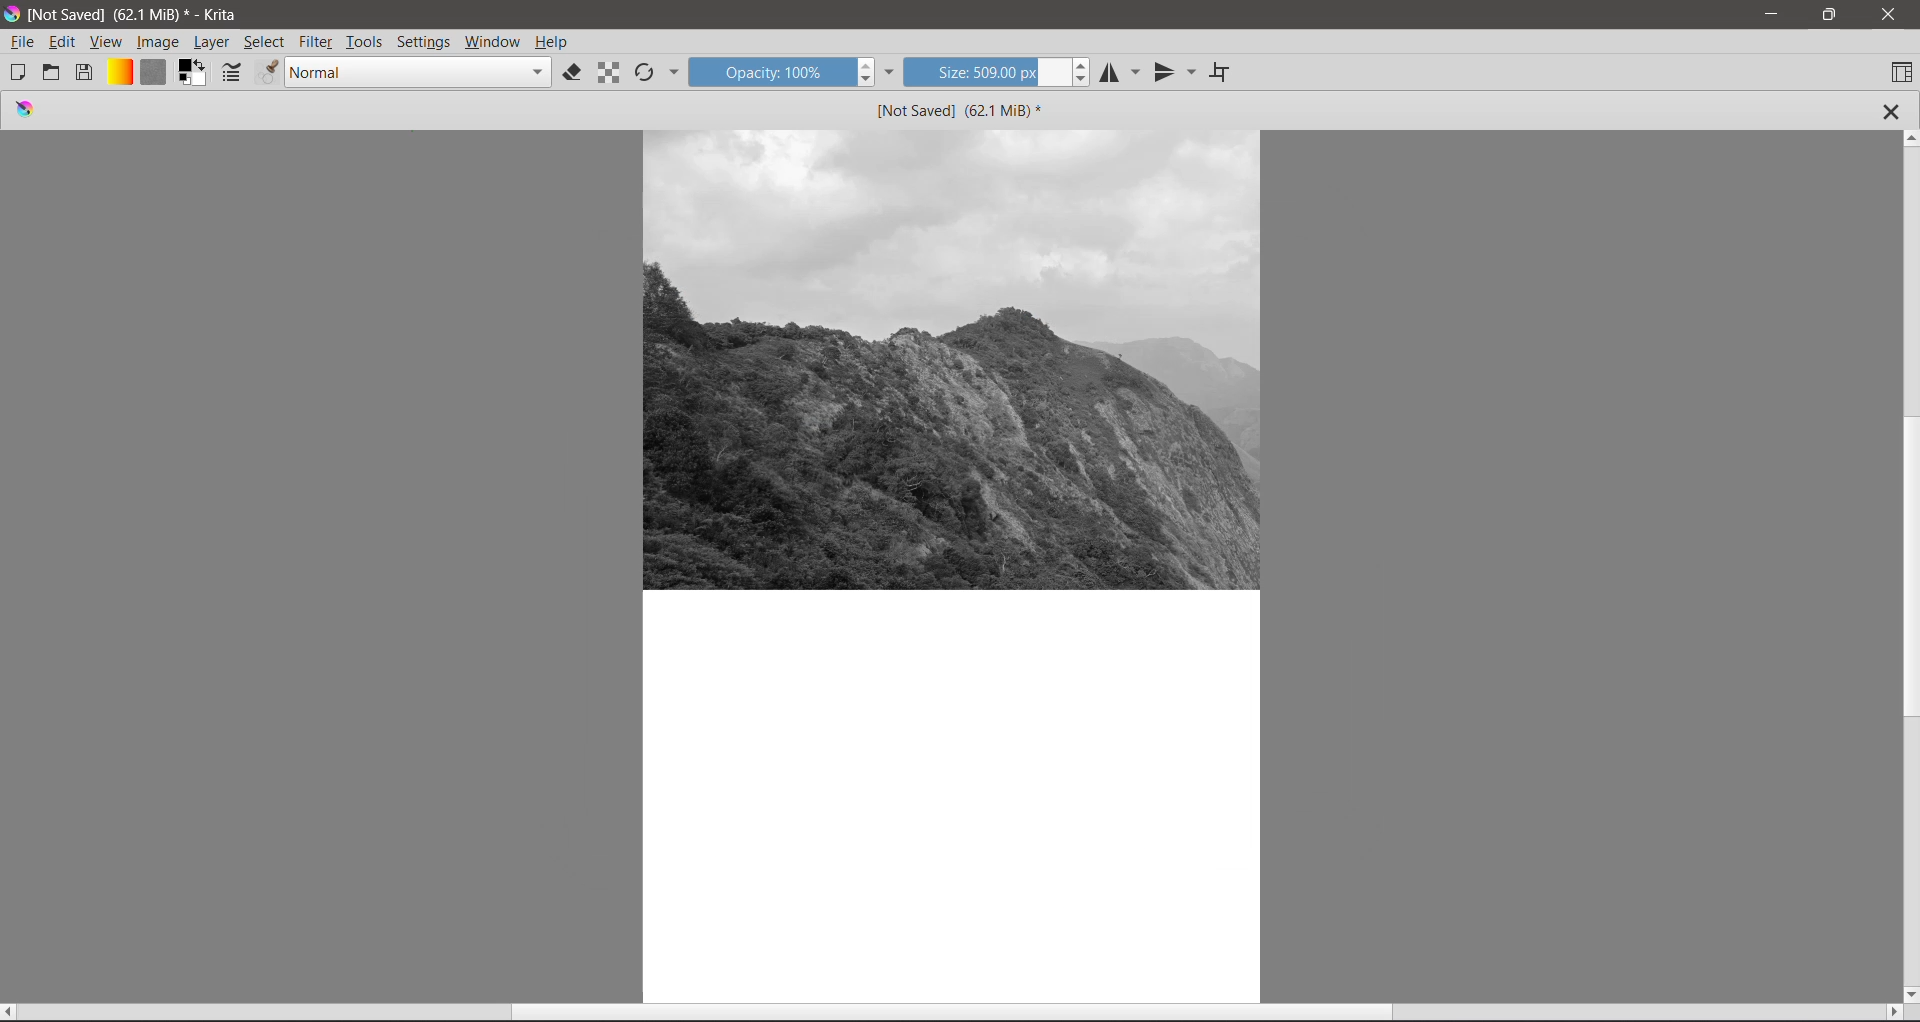 This screenshot has width=1920, height=1022. What do you see at coordinates (214, 42) in the screenshot?
I see `Layer` at bounding box center [214, 42].